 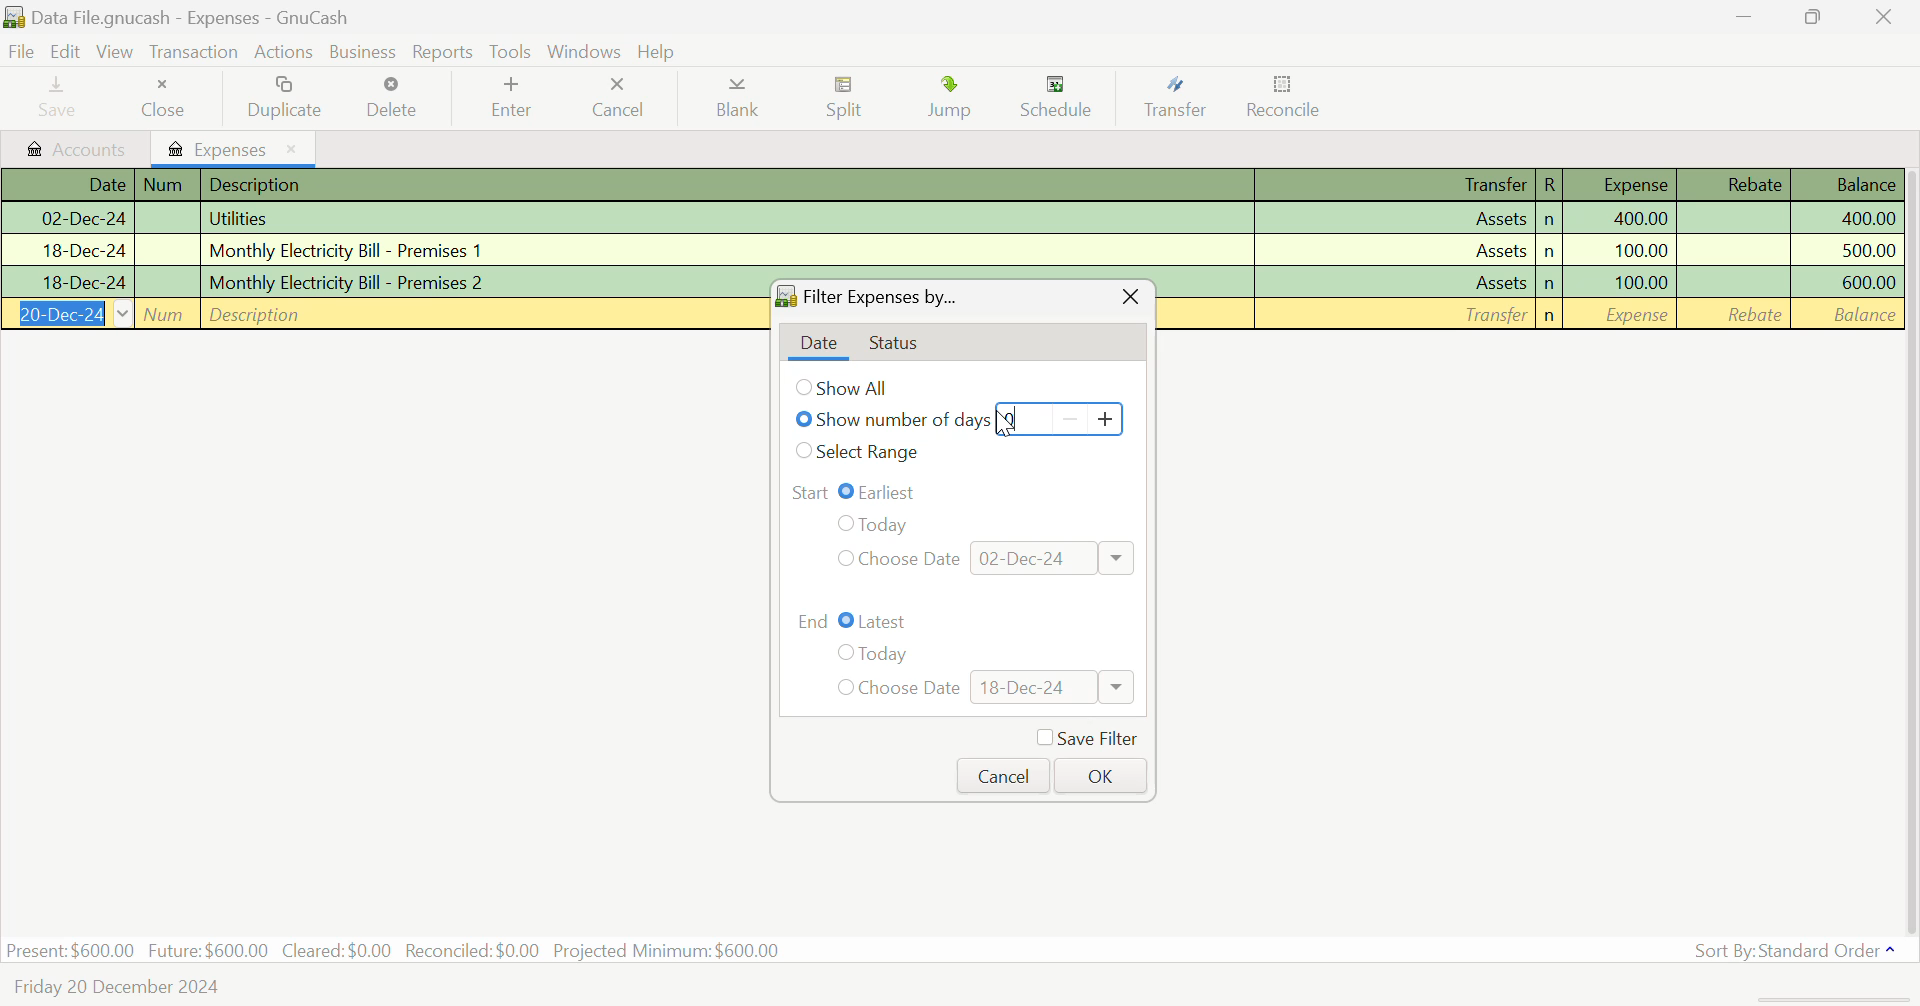 What do you see at coordinates (191, 52) in the screenshot?
I see `Transaction` at bounding box center [191, 52].